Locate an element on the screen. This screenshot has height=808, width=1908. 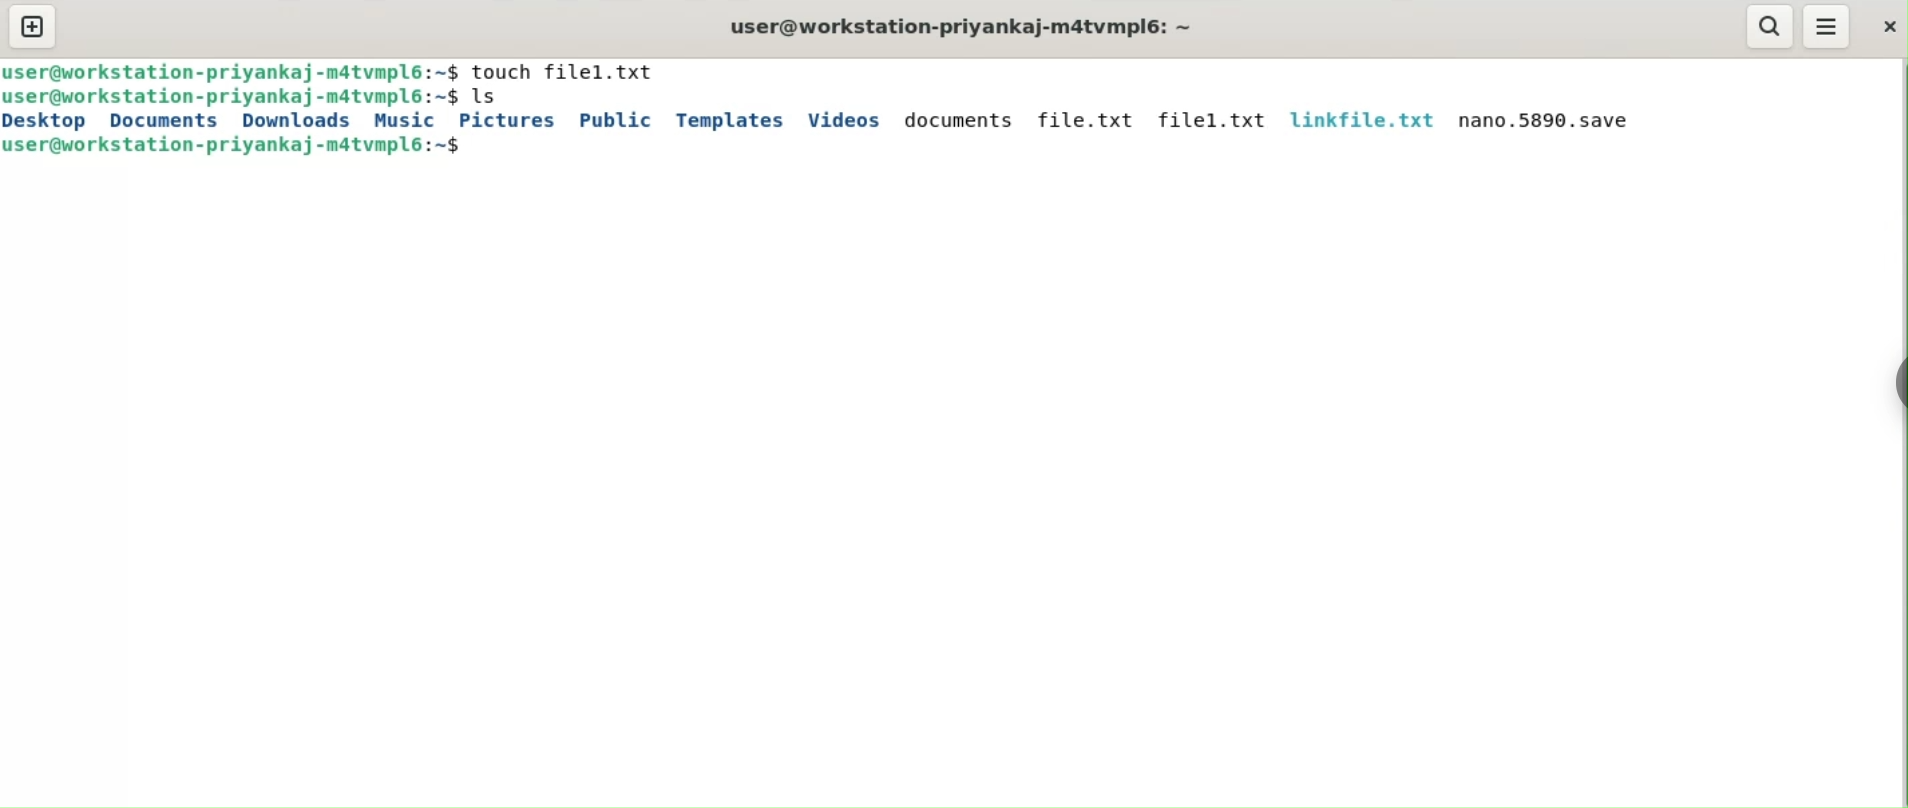
file.txt is located at coordinates (1088, 120).